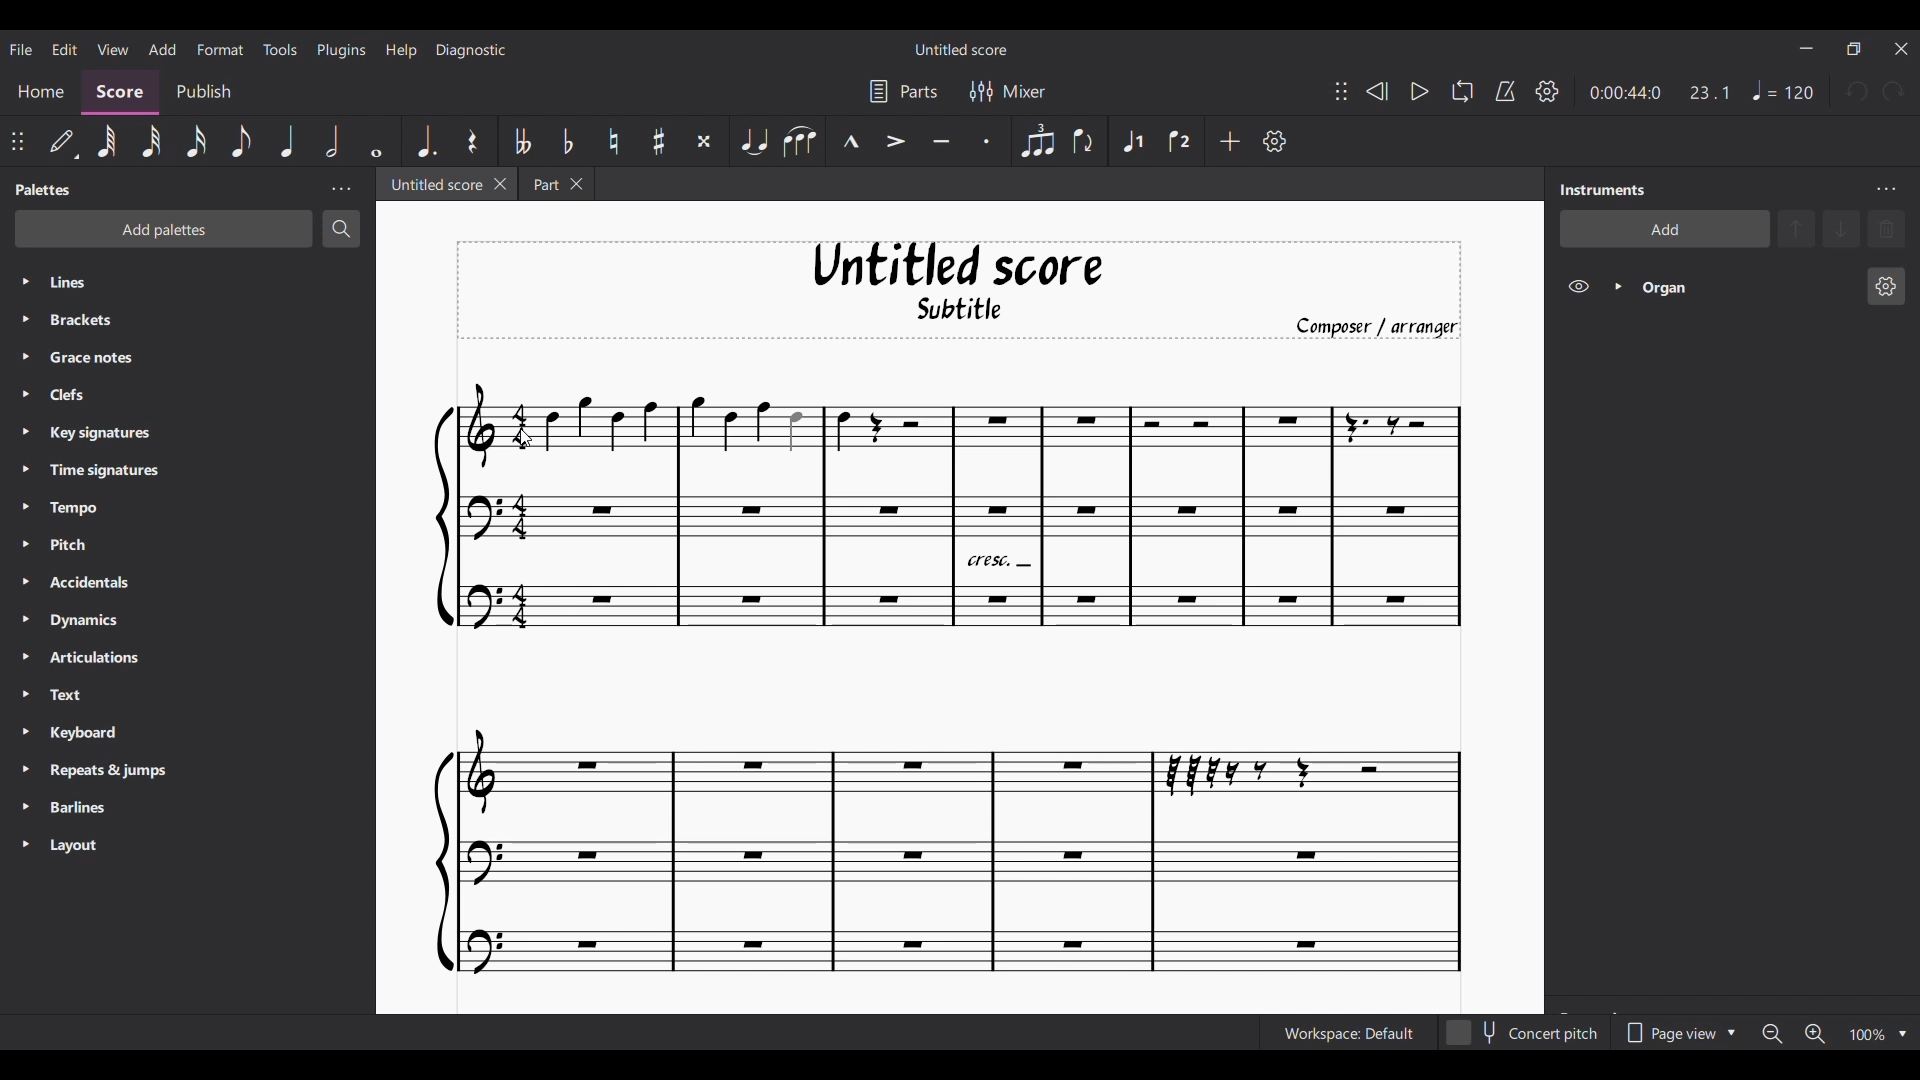 This screenshot has width=1920, height=1080. What do you see at coordinates (162, 48) in the screenshot?
I see `Add menu` at bounding box center [162, 48].